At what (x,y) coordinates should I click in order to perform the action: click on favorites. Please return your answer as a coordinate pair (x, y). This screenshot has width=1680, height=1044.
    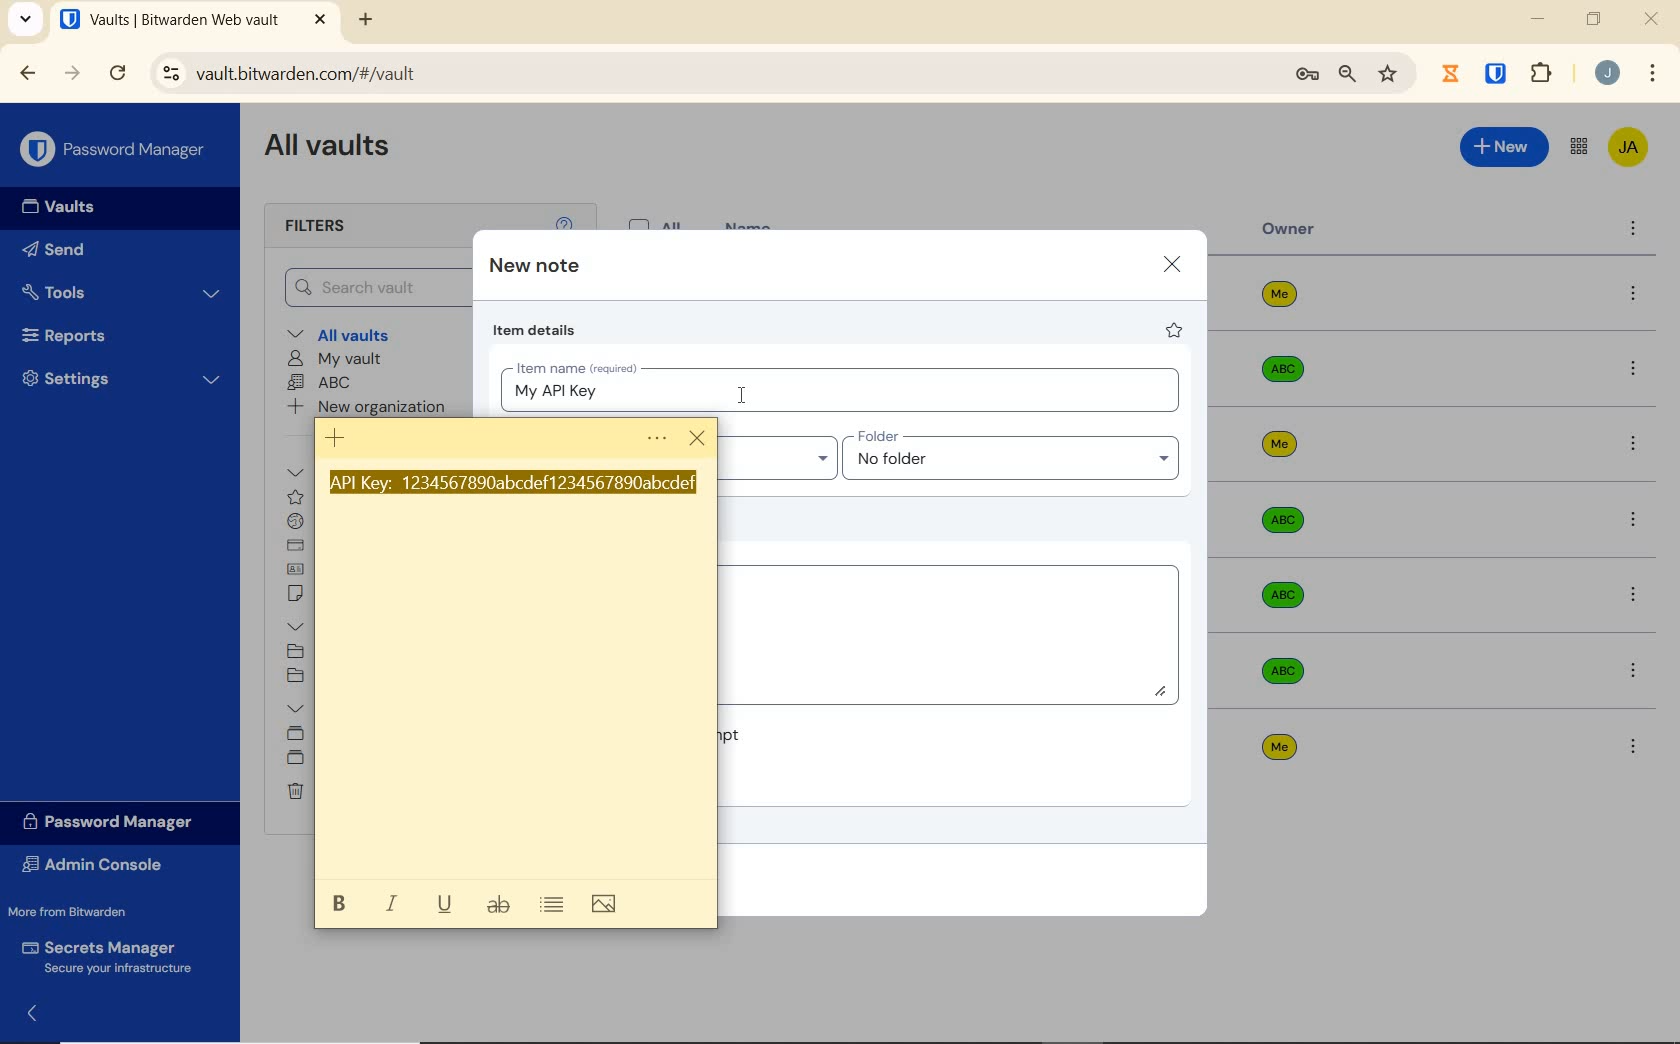
    Looking at the image, I should click on (293, 497).